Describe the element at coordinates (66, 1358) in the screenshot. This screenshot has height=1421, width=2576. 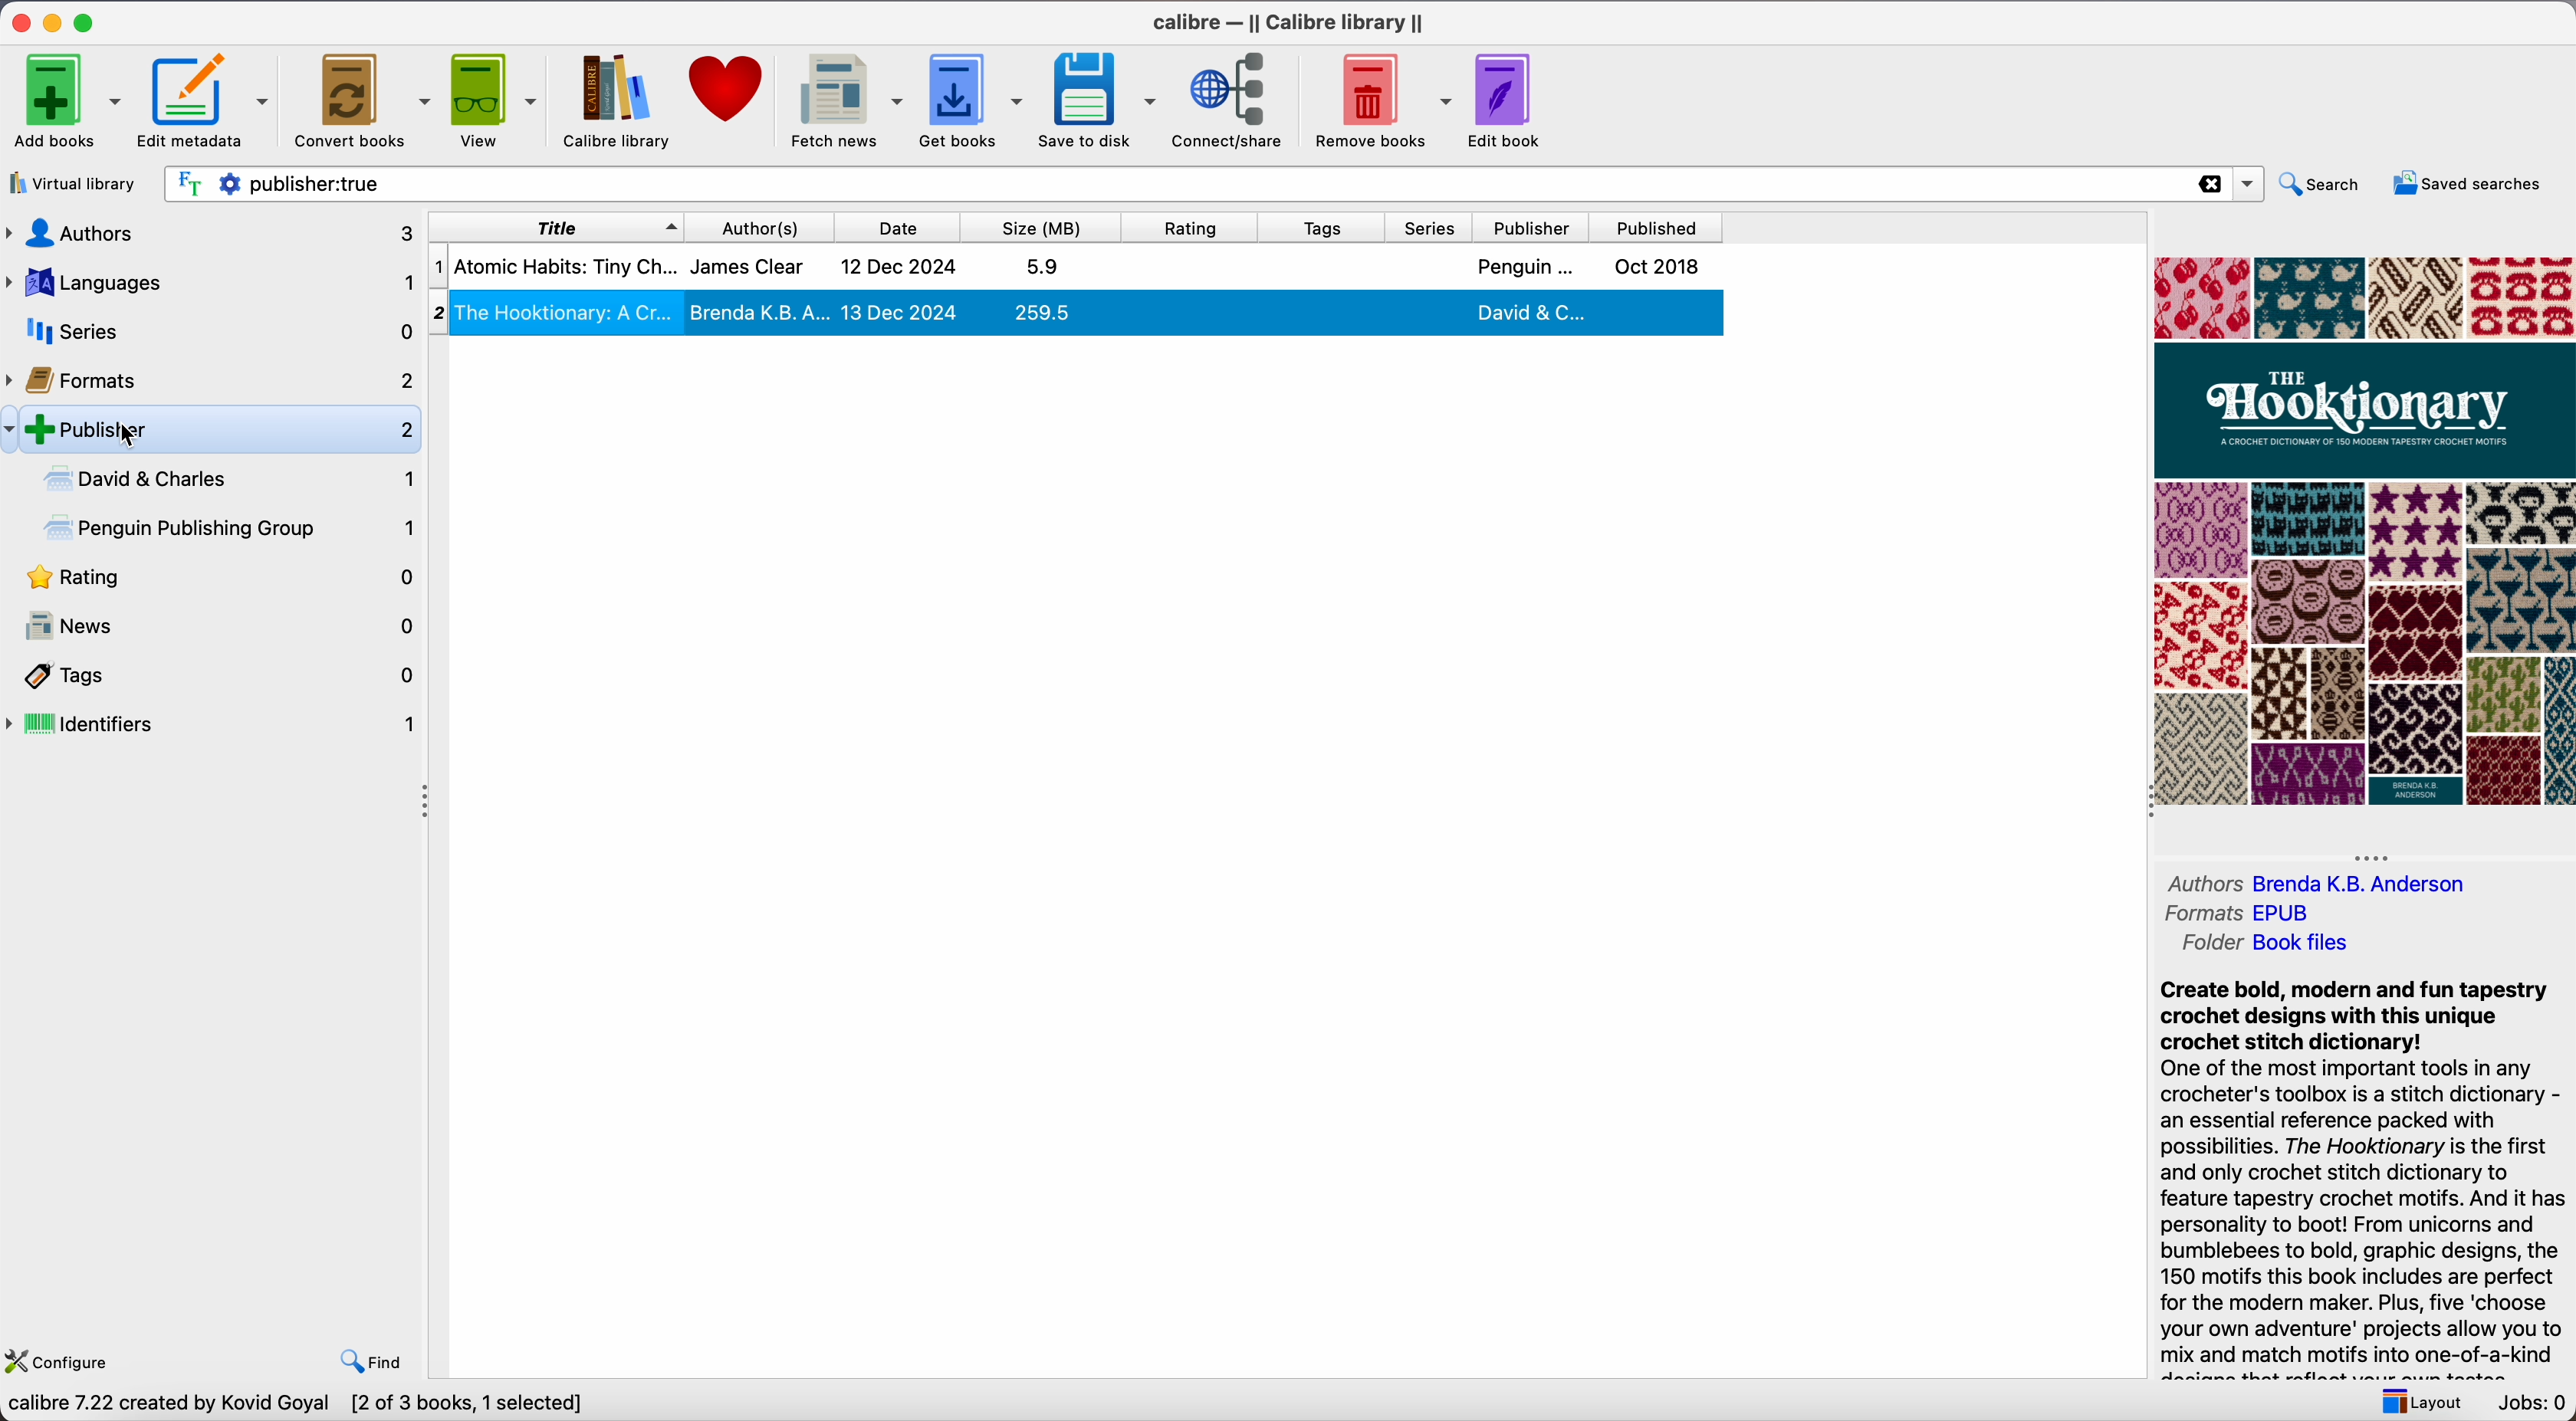
I see `configure` at that location.